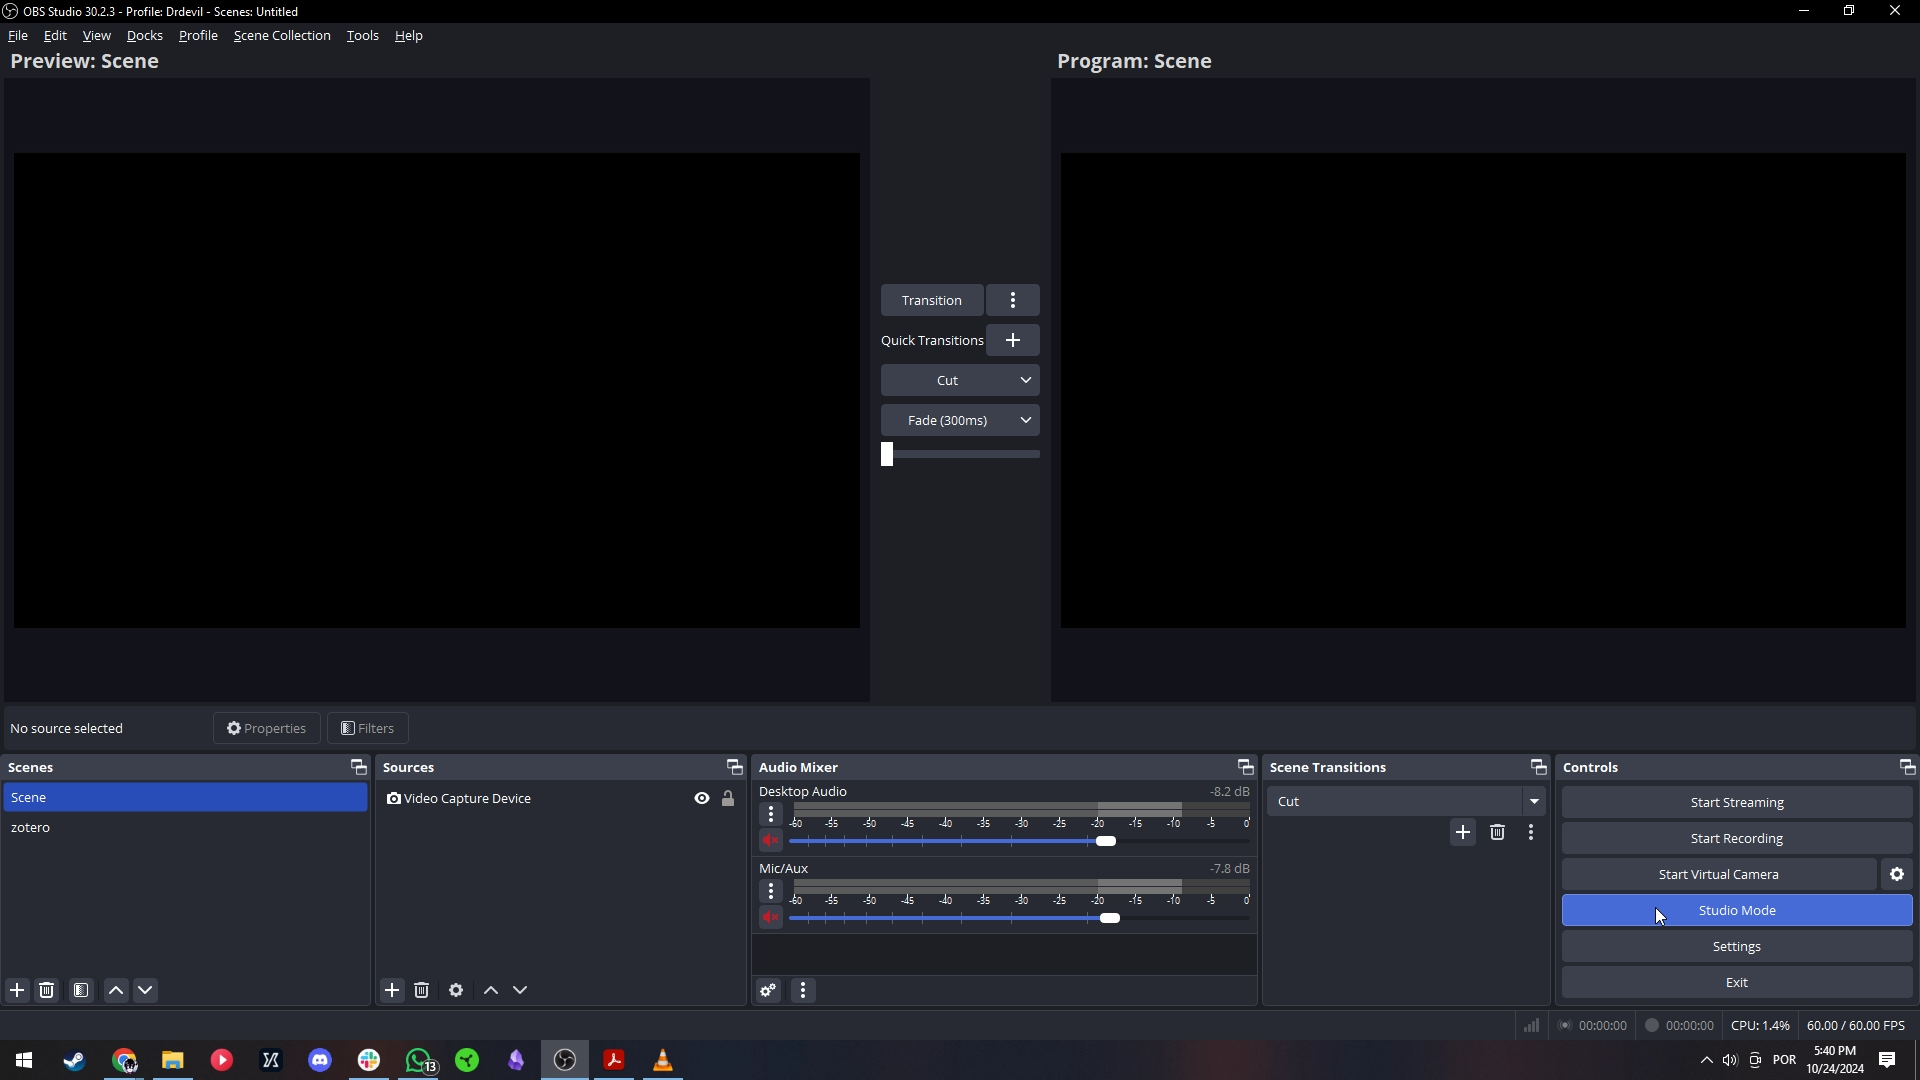 Image resolution: width=1920 pixels, height=1080 pixels. I want to click on zotero, so click(187, 826).